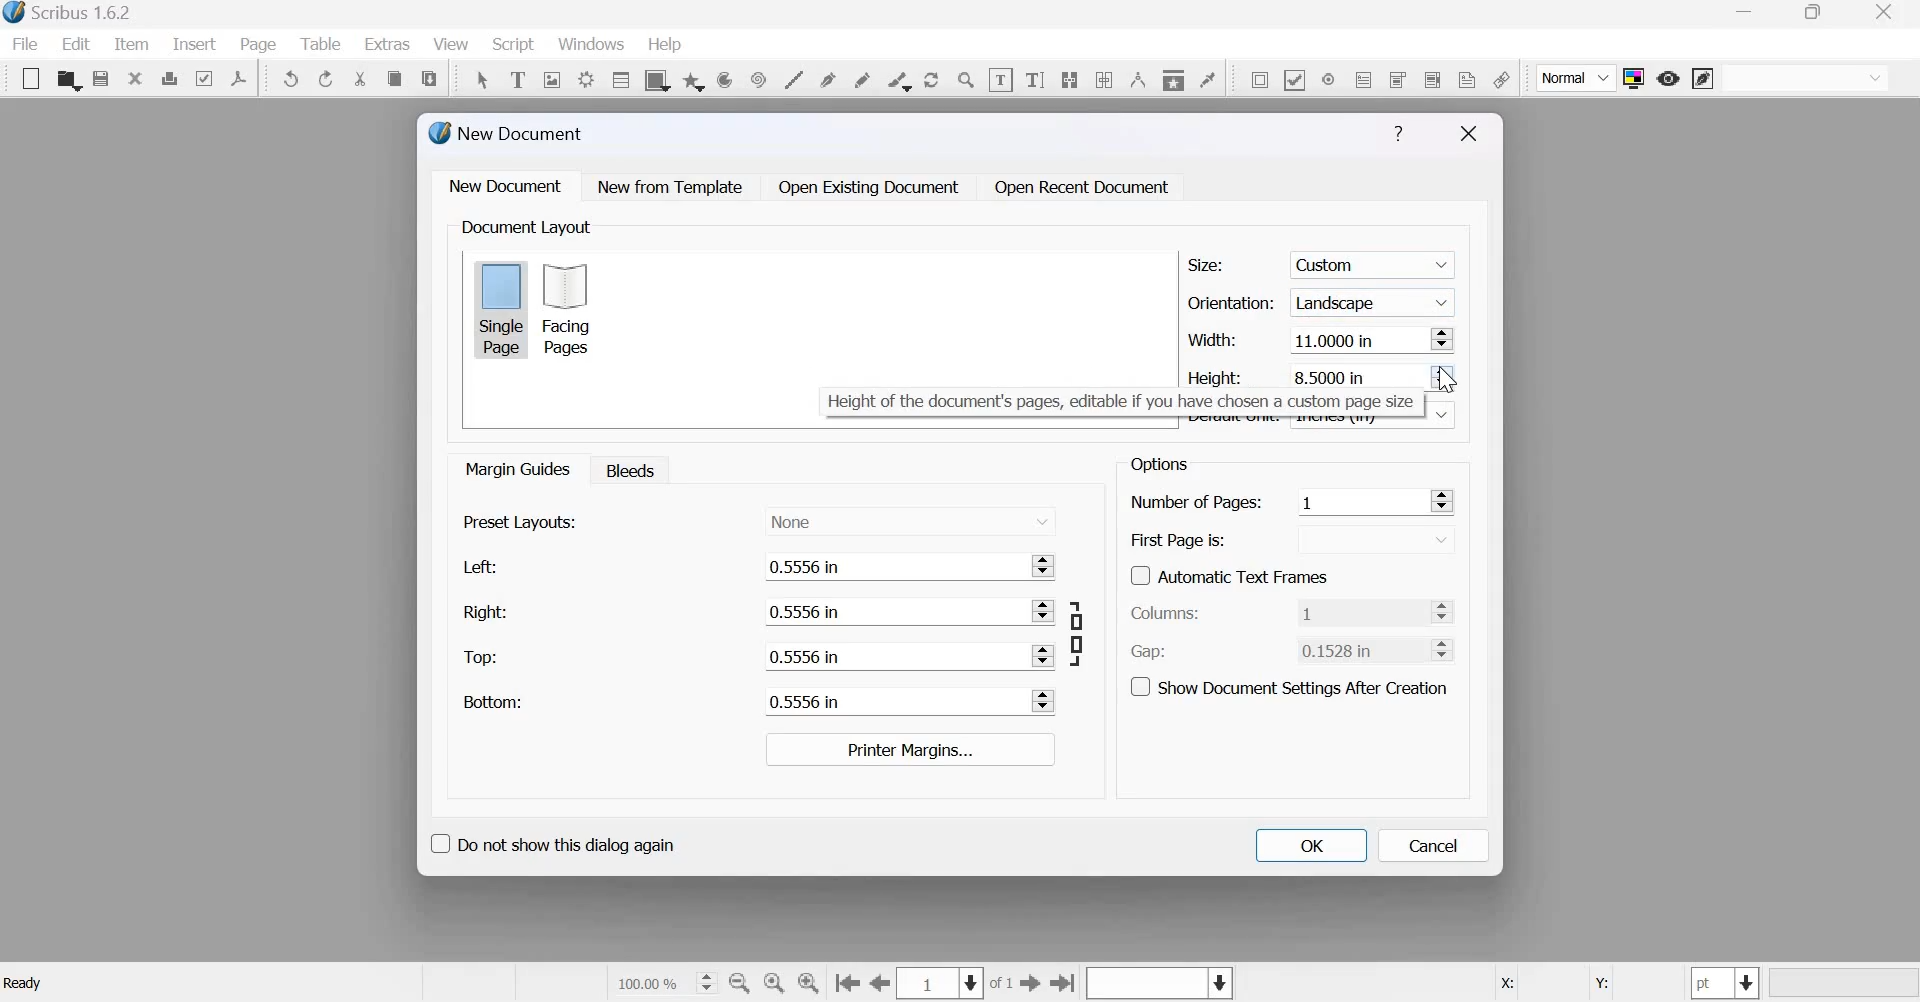 This screenshot has height=1002, width=1920. I want to click on 0.5556 in, so click(891, 655).